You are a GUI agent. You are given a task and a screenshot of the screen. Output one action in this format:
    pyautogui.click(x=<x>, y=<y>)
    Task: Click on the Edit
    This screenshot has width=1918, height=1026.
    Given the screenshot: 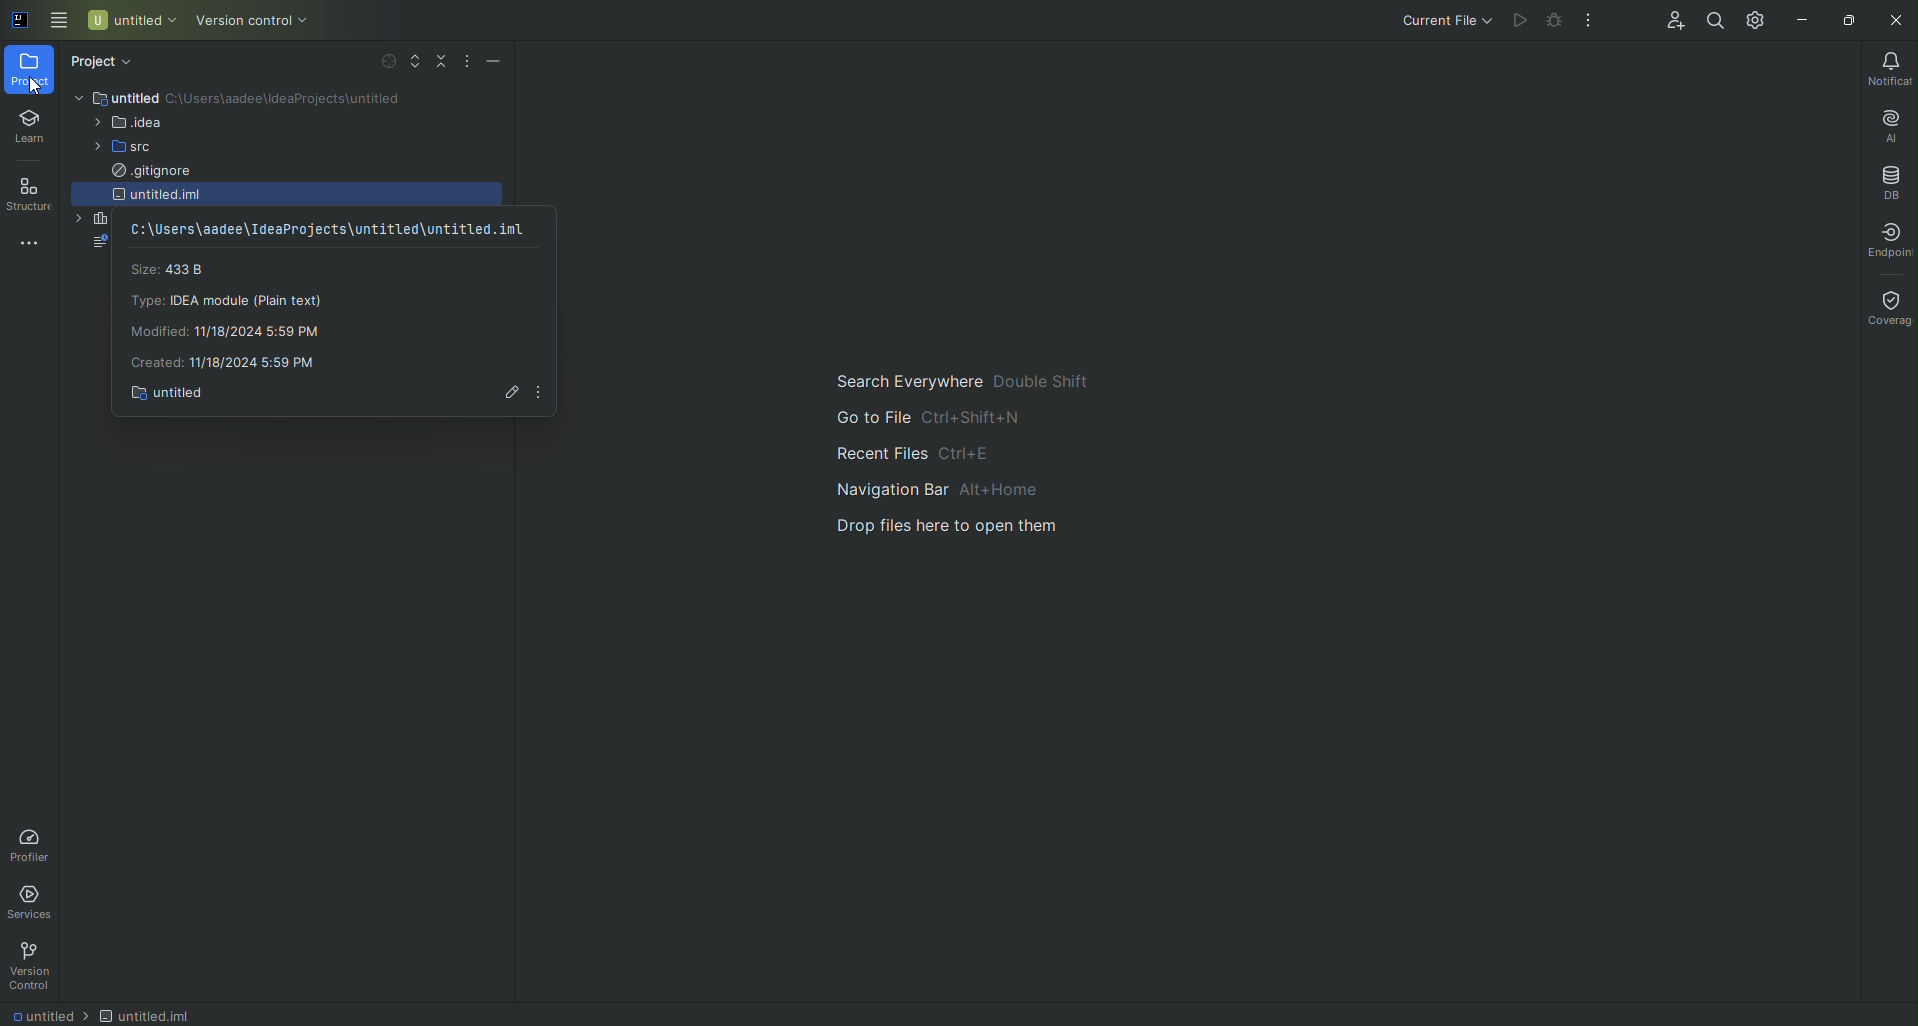 What is the action you would take?
    pyautogui.click(x=505, y=392)
    